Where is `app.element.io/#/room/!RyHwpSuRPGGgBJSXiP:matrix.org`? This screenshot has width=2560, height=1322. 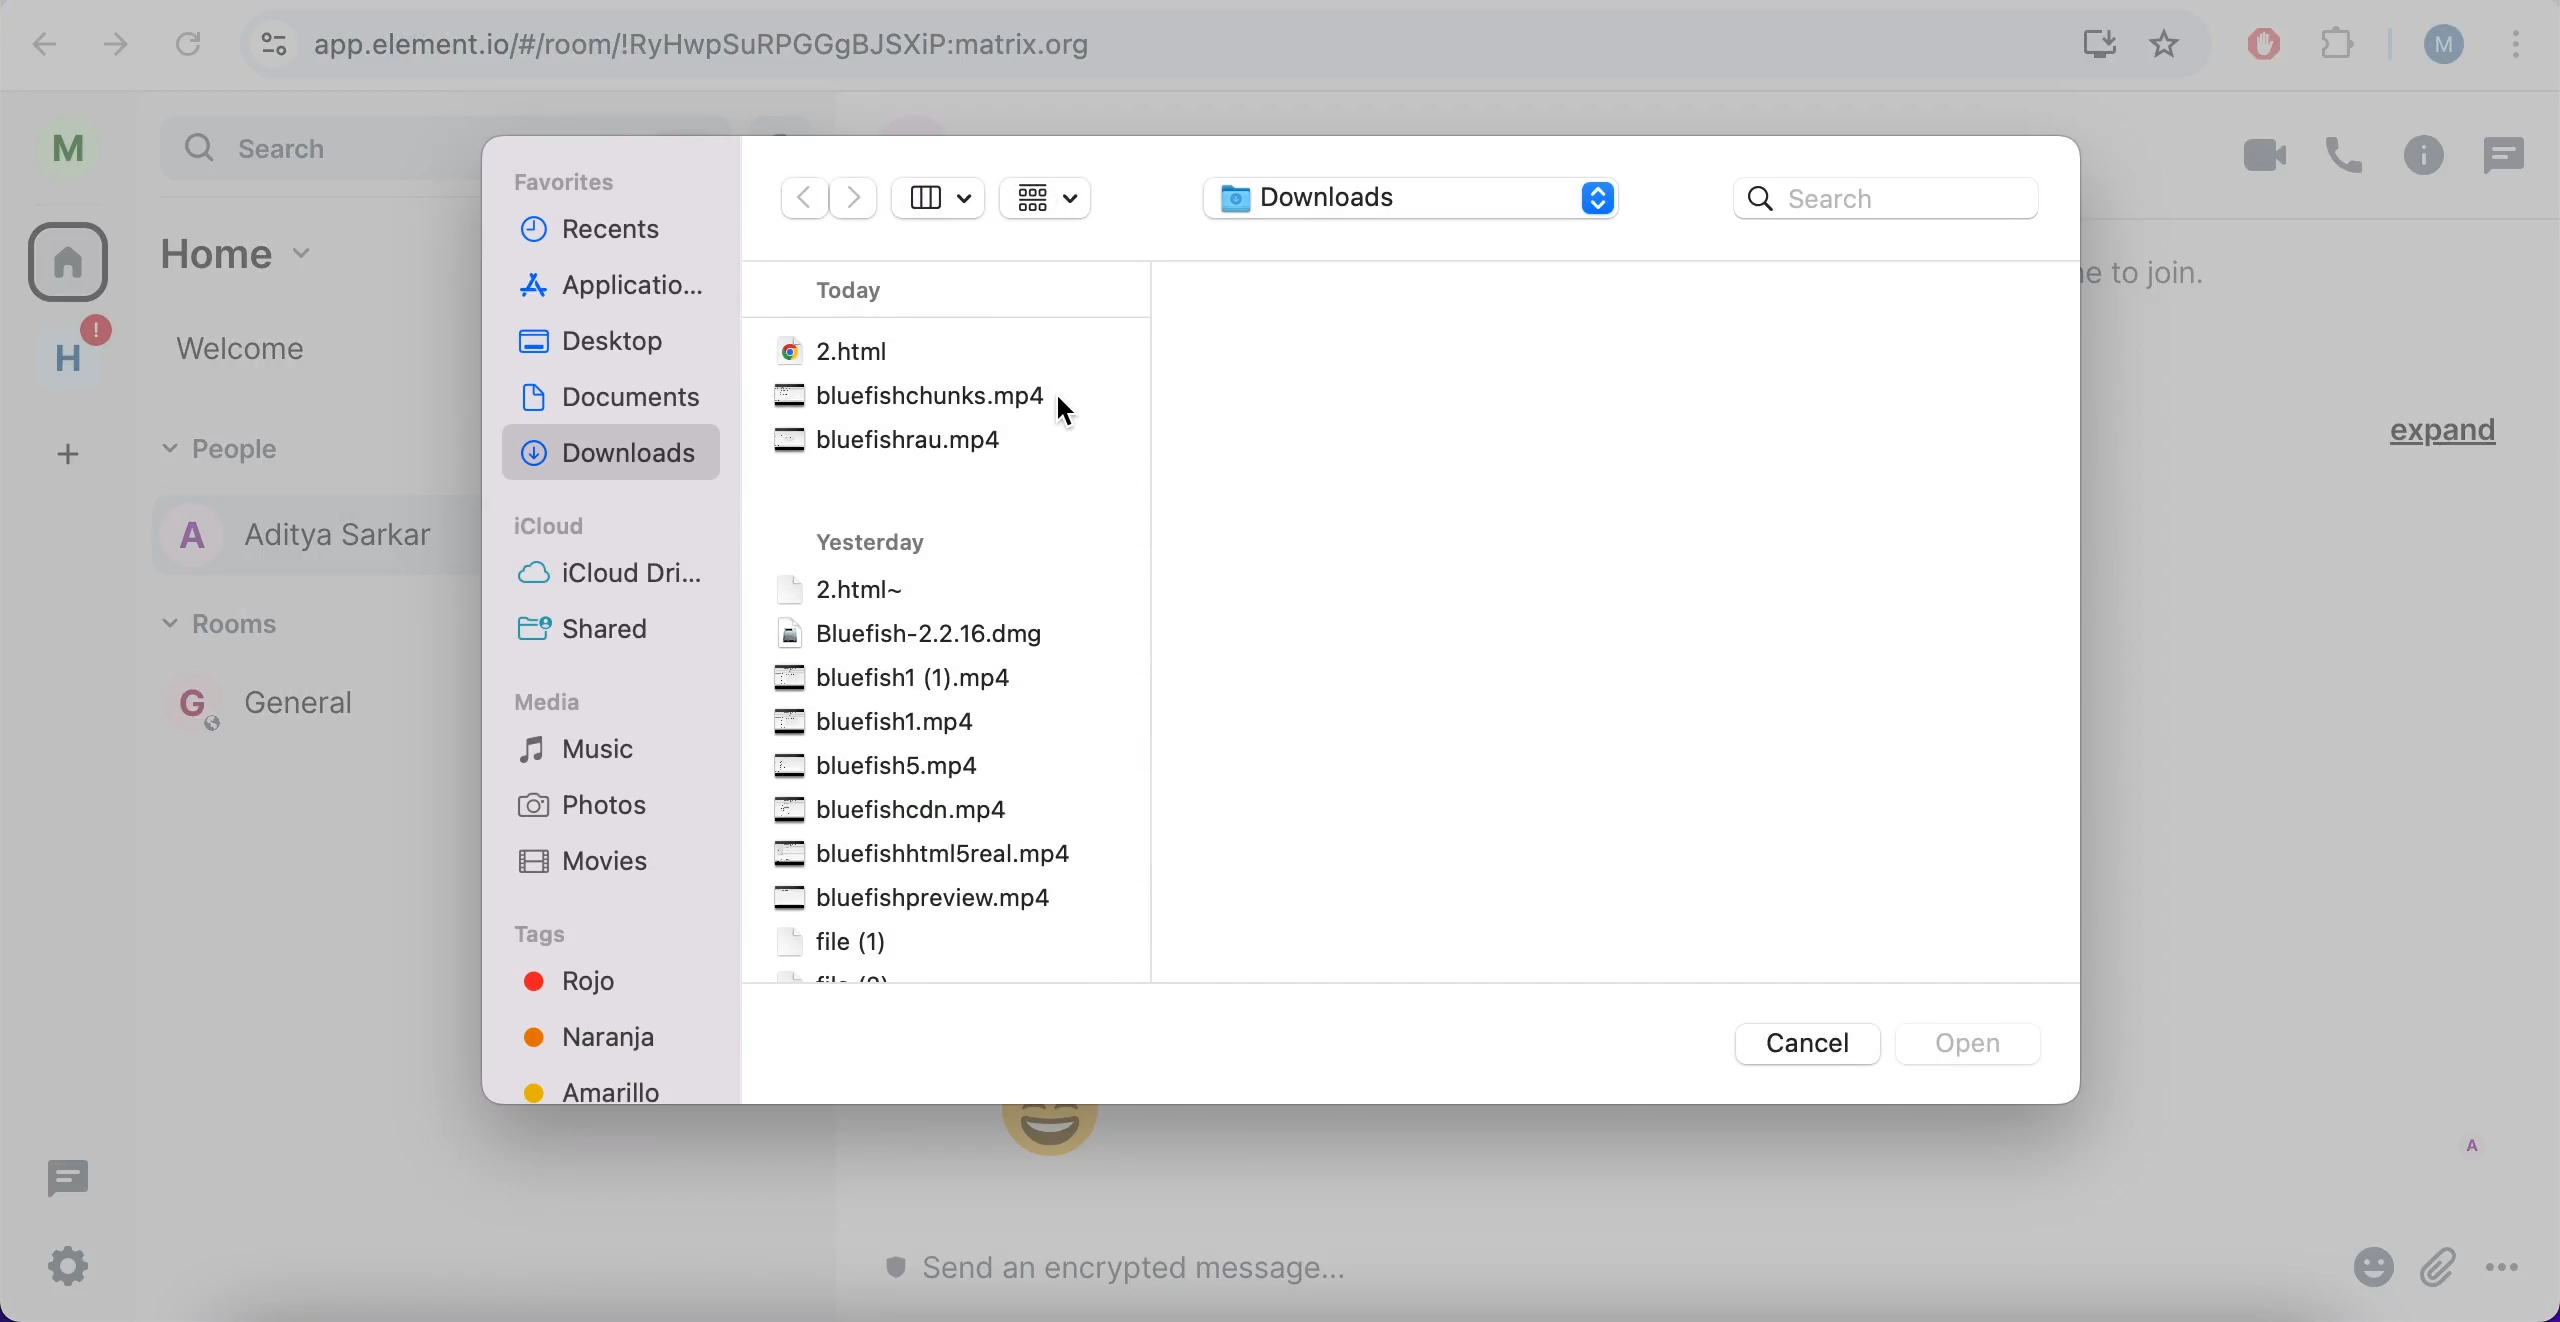 app.element.io/#/room/!RyHwpSuRPGGgBJSXiP:matrix.org is located at coordinates (732, 47).